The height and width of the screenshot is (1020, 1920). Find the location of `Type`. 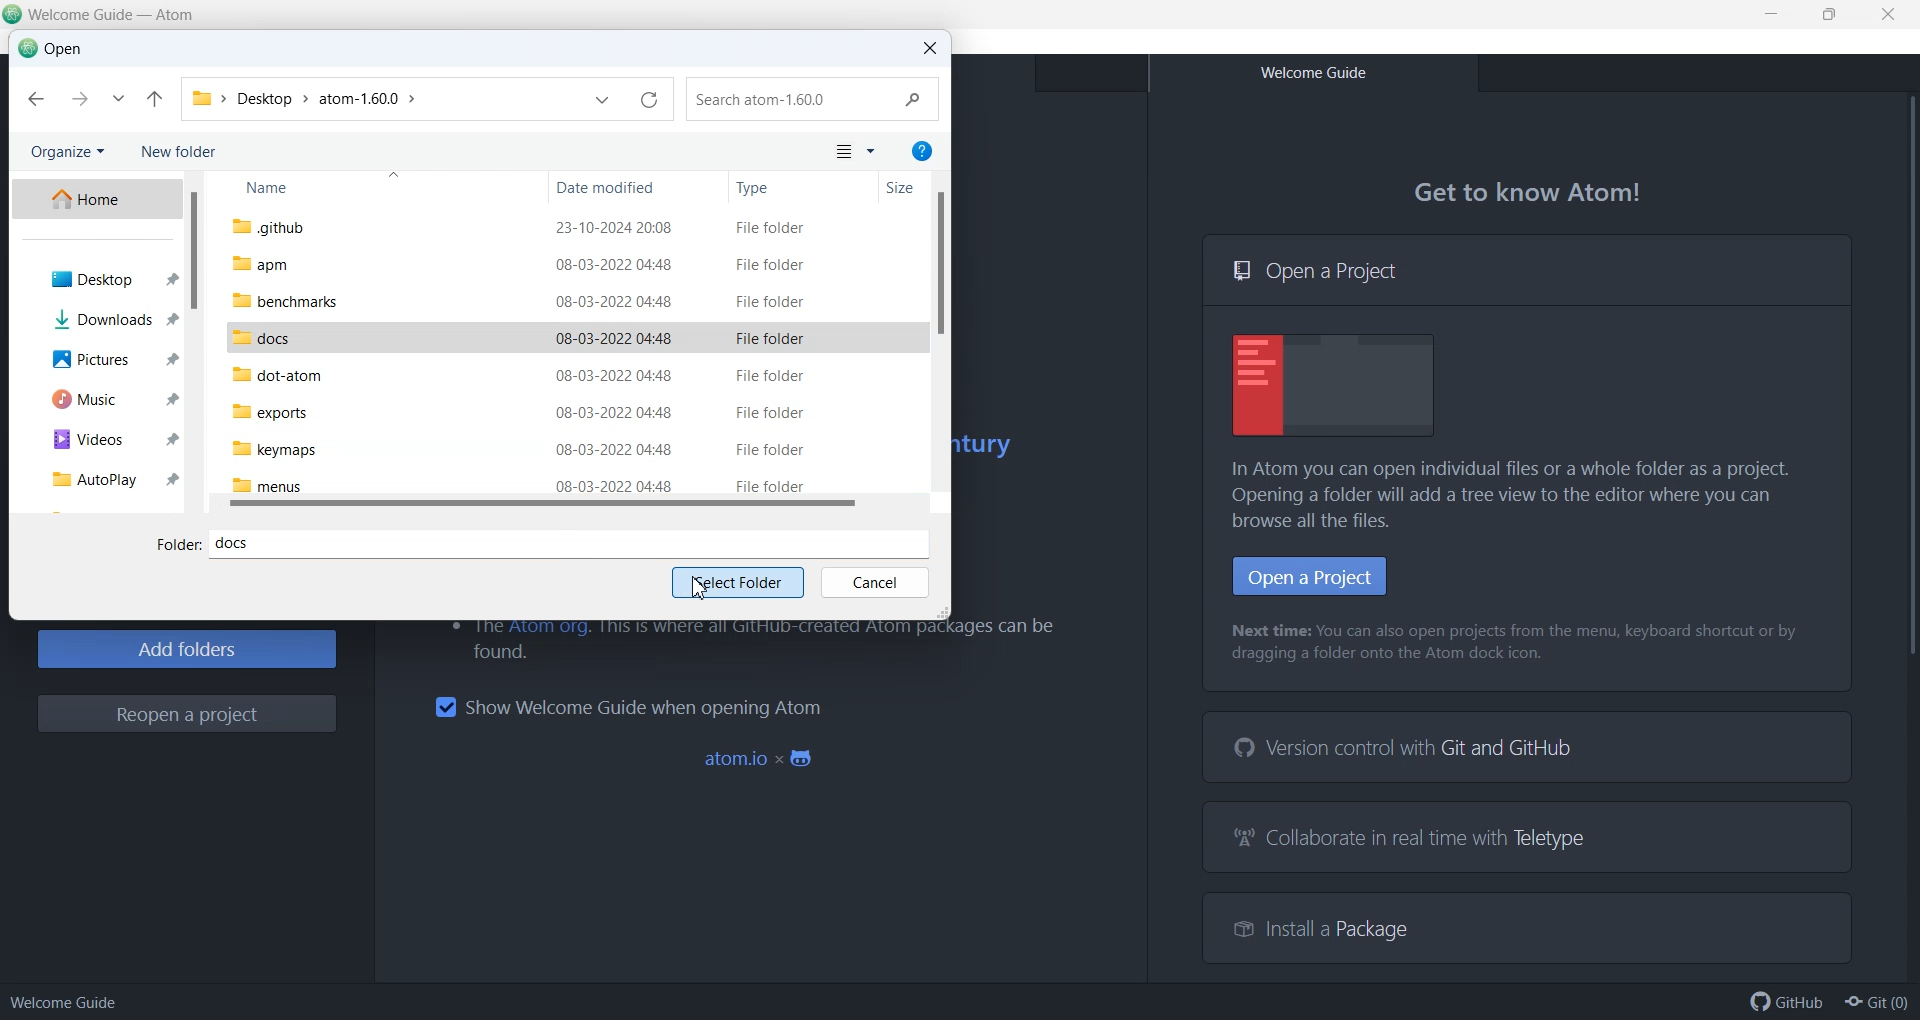

Type is located at coordinates (802, 188).